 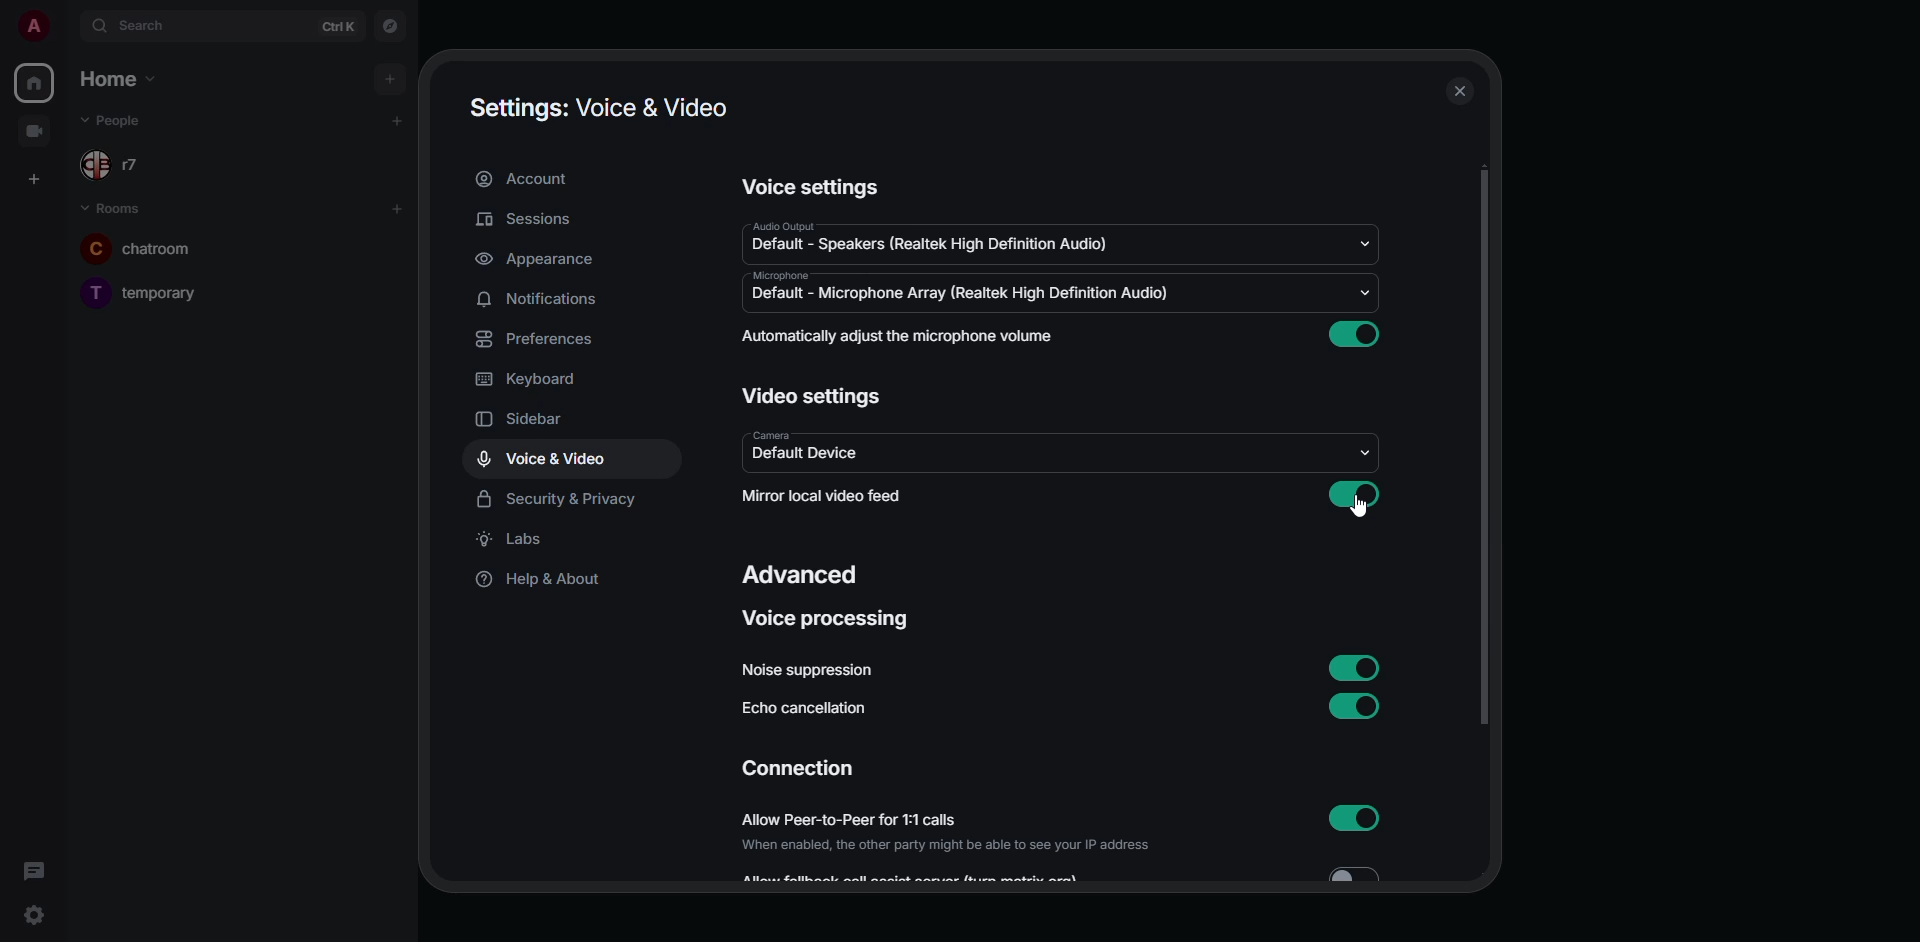 I want to click on threads, so click(x=34, y=871).